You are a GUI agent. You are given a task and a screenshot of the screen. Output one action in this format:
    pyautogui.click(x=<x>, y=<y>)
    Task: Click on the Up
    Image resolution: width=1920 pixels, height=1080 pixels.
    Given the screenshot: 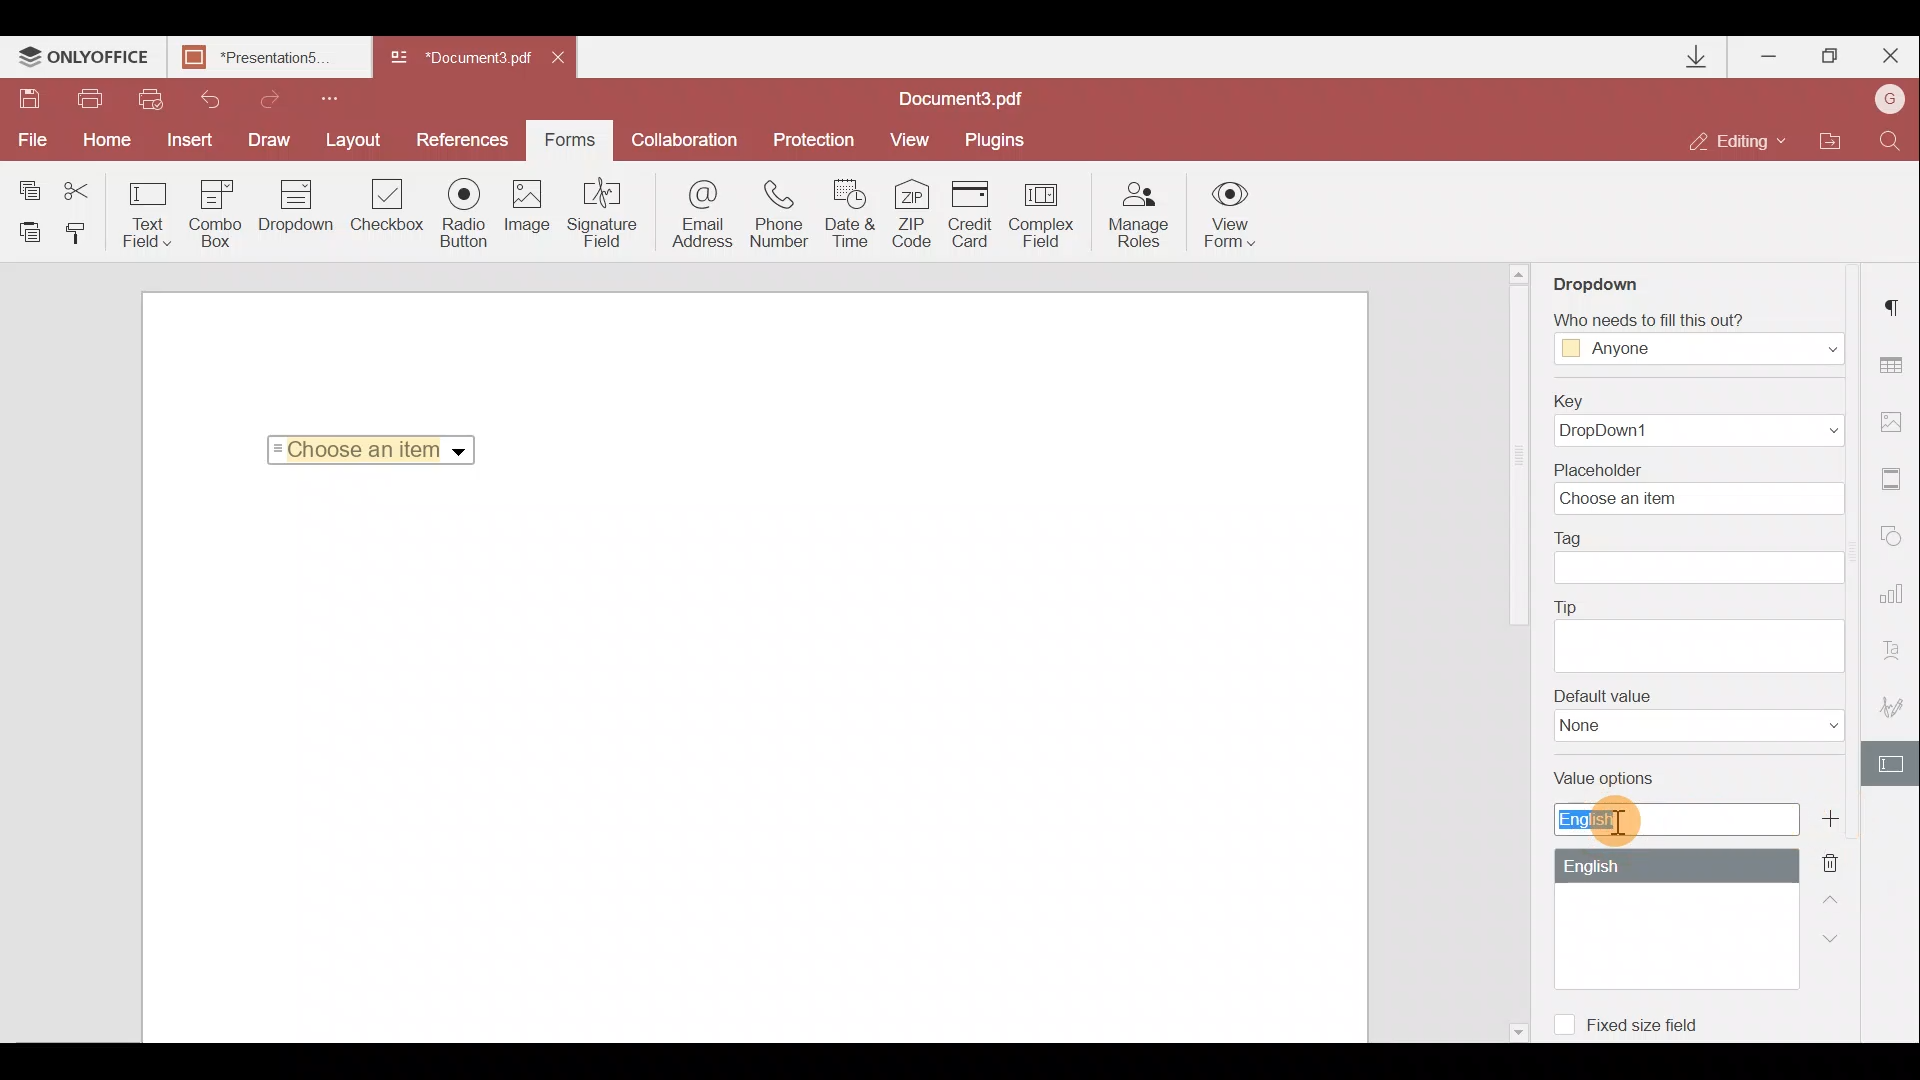 What is the action you would take?
    pyautogui.click(x=1836, y=897)
    